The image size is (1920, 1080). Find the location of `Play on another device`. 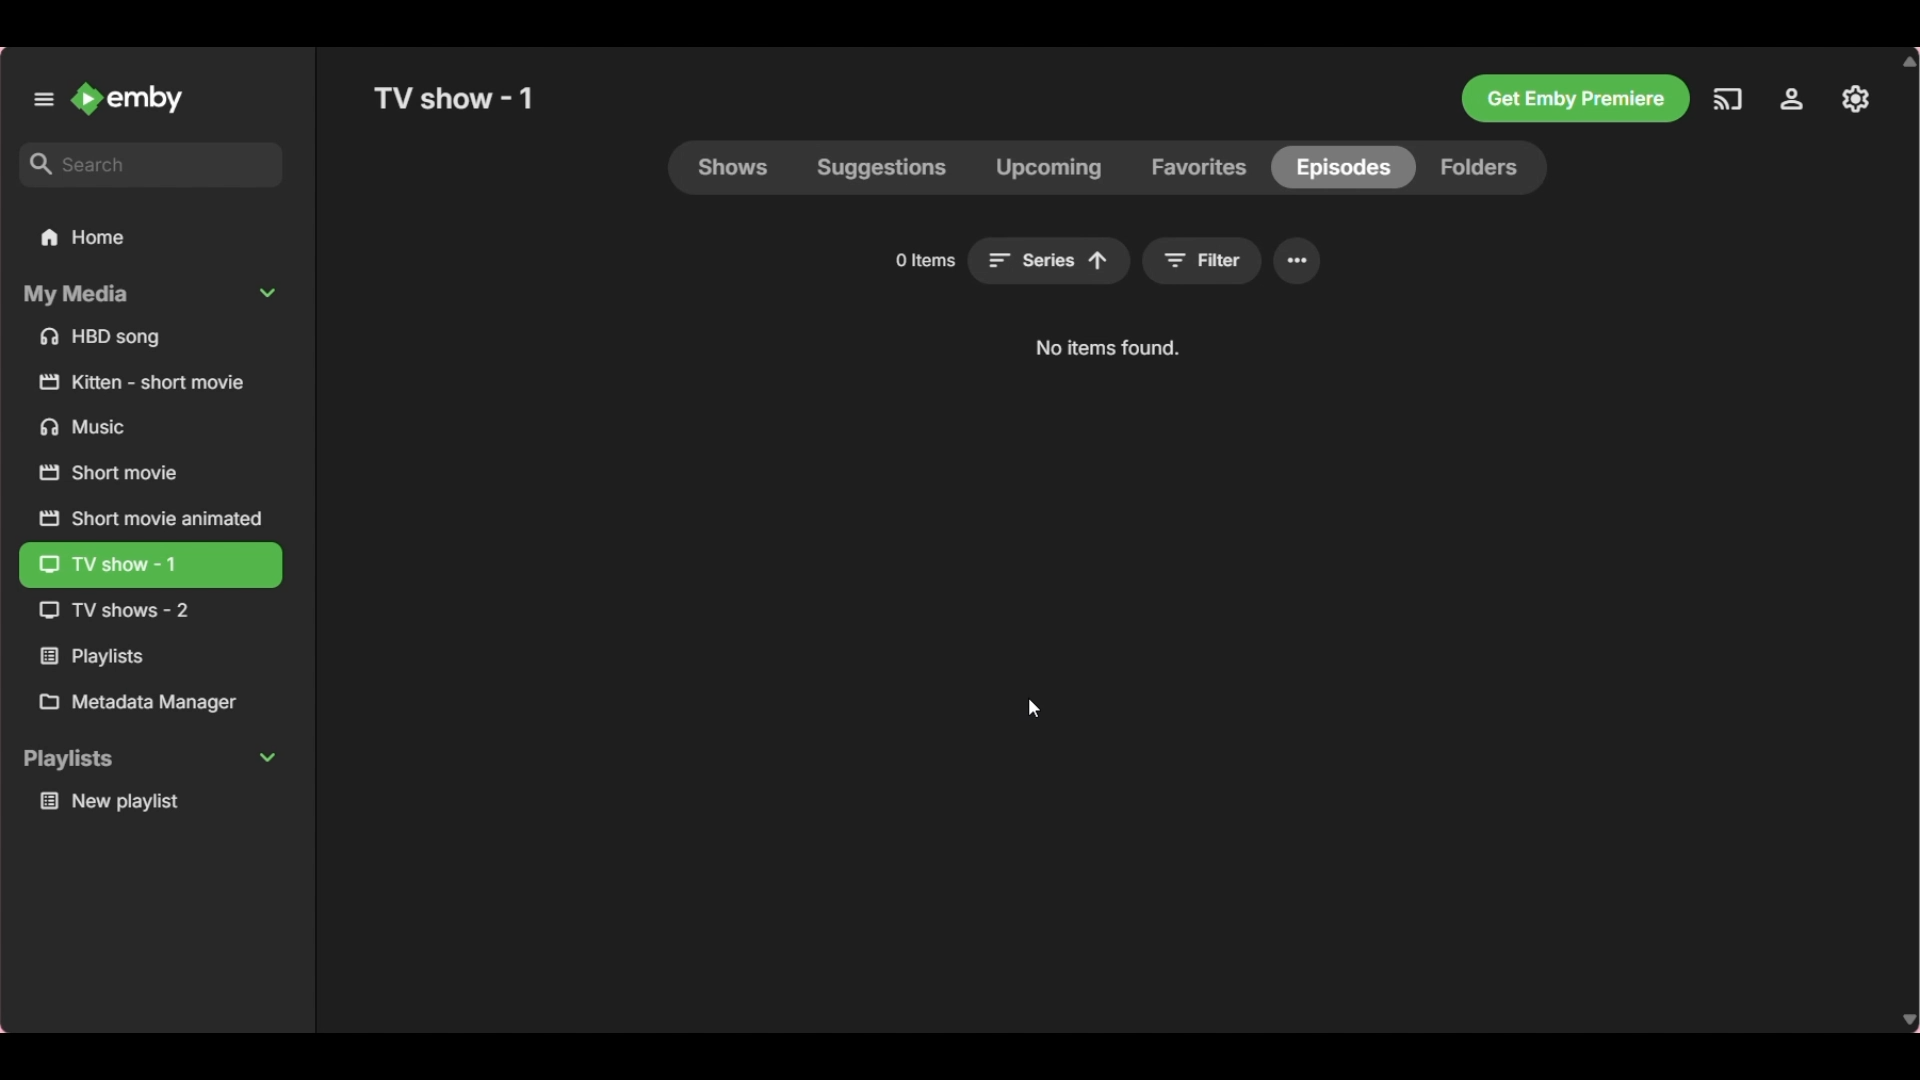

Play on another device is located at coordinates (1727, 99).